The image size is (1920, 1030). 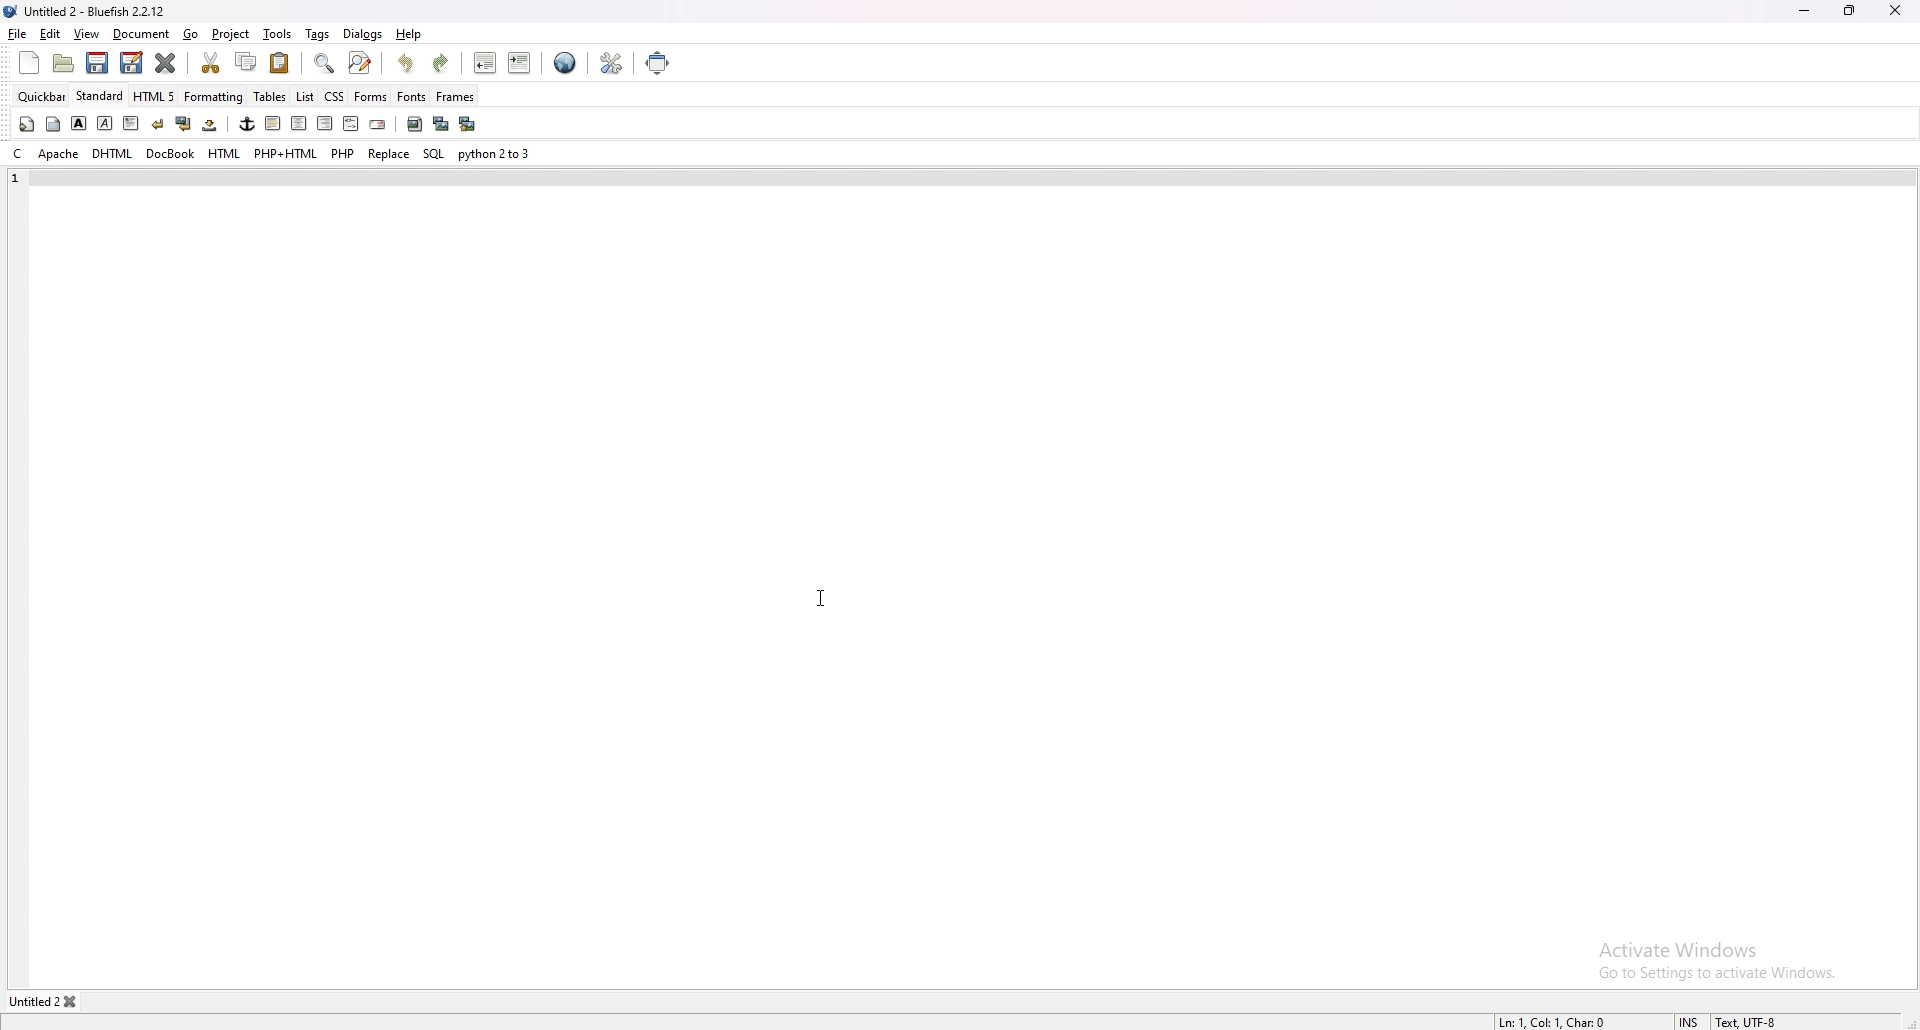 I want to click on paste, so click(x=279, y=63).